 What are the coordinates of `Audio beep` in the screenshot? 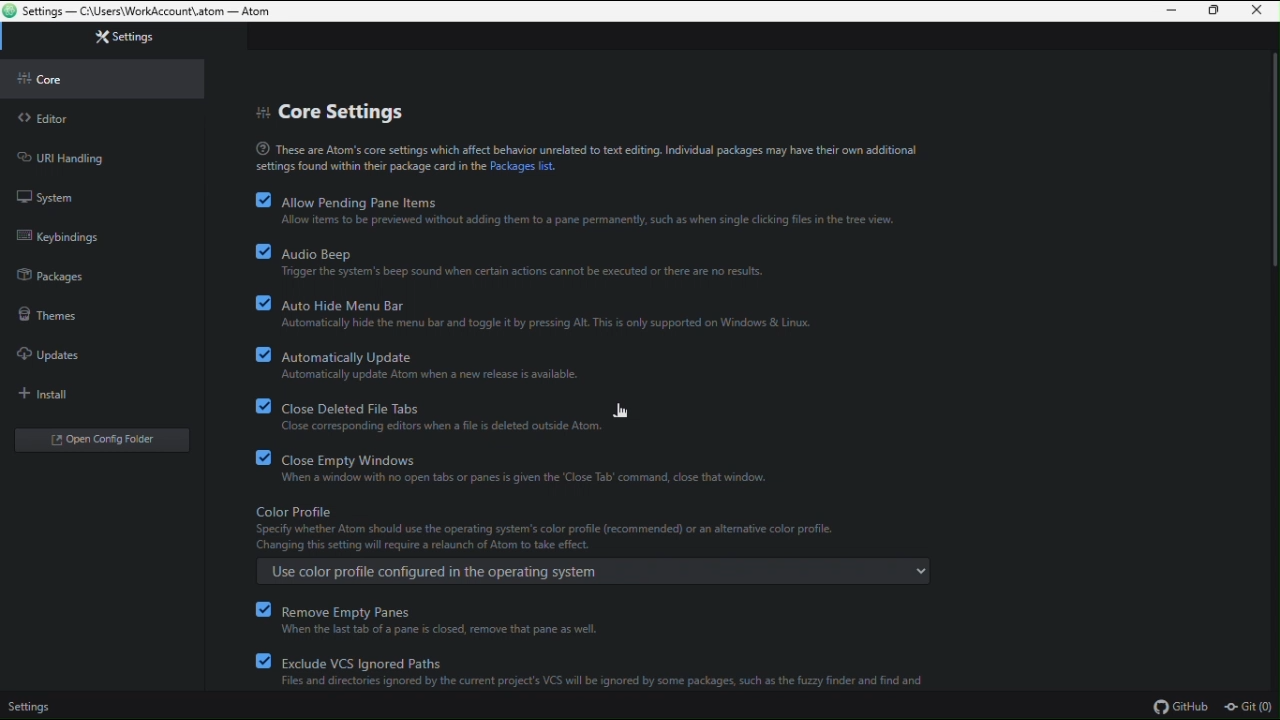 It's located at (536, 260).